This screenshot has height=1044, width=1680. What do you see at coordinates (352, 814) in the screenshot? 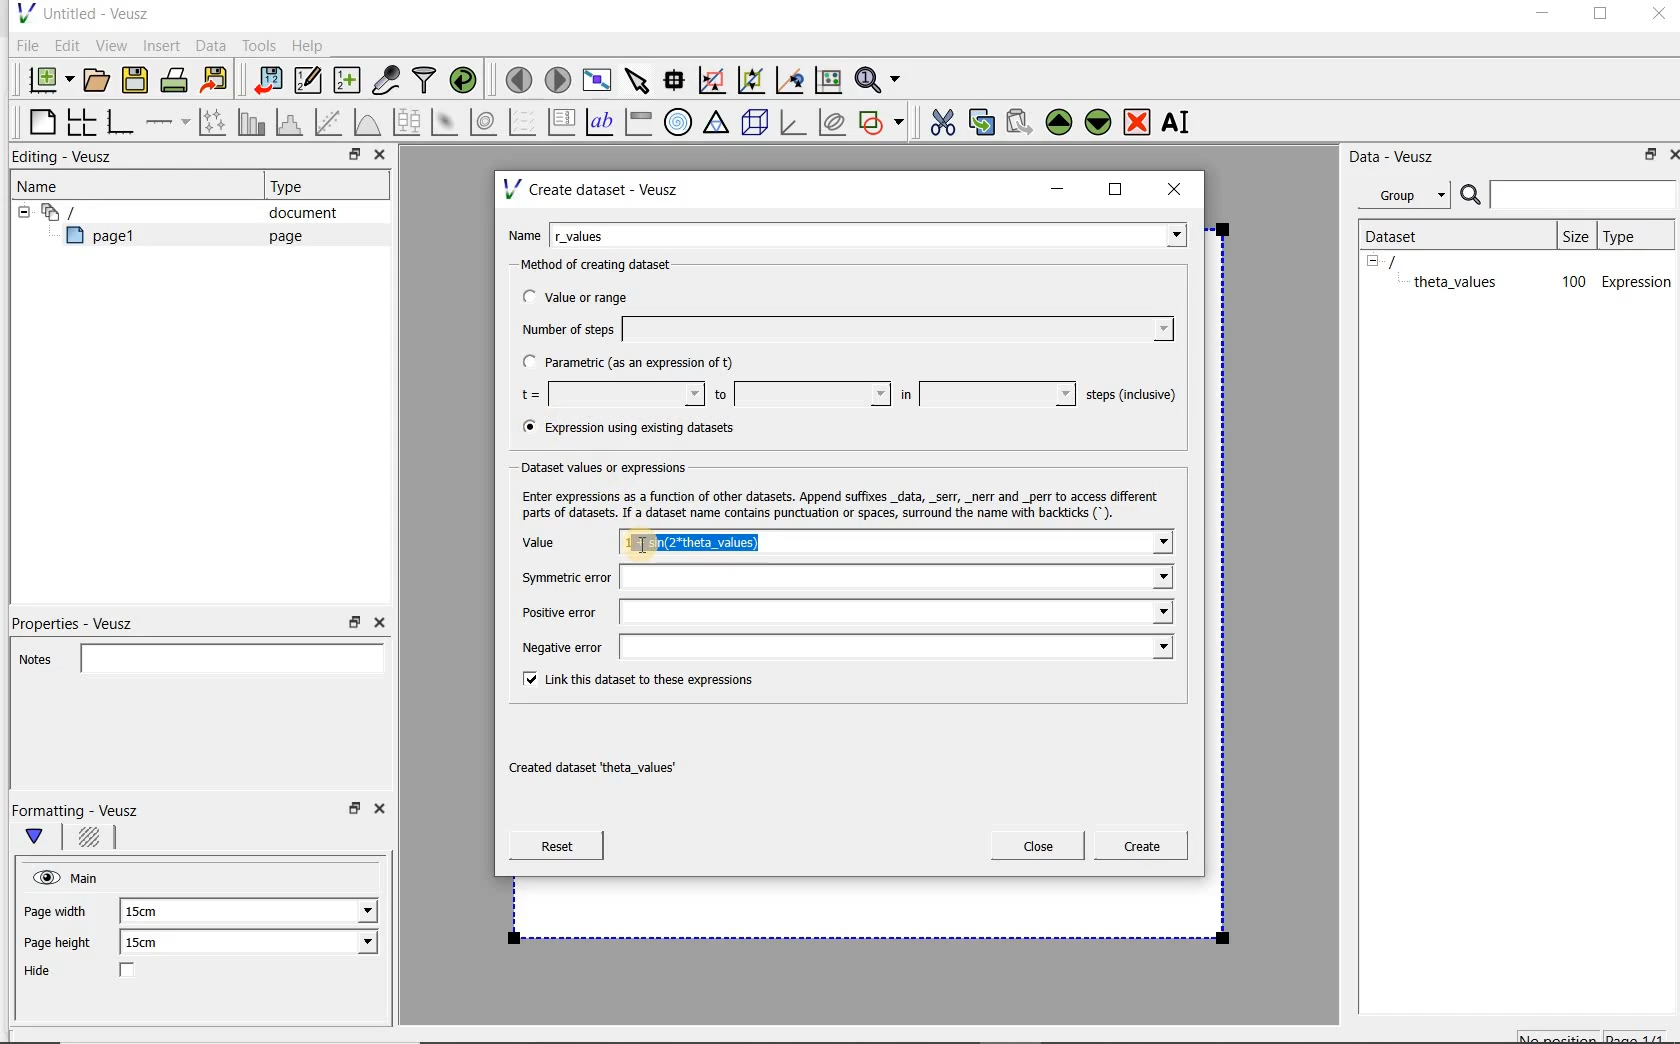
I see `restore down` at bounding box center [352, 814].